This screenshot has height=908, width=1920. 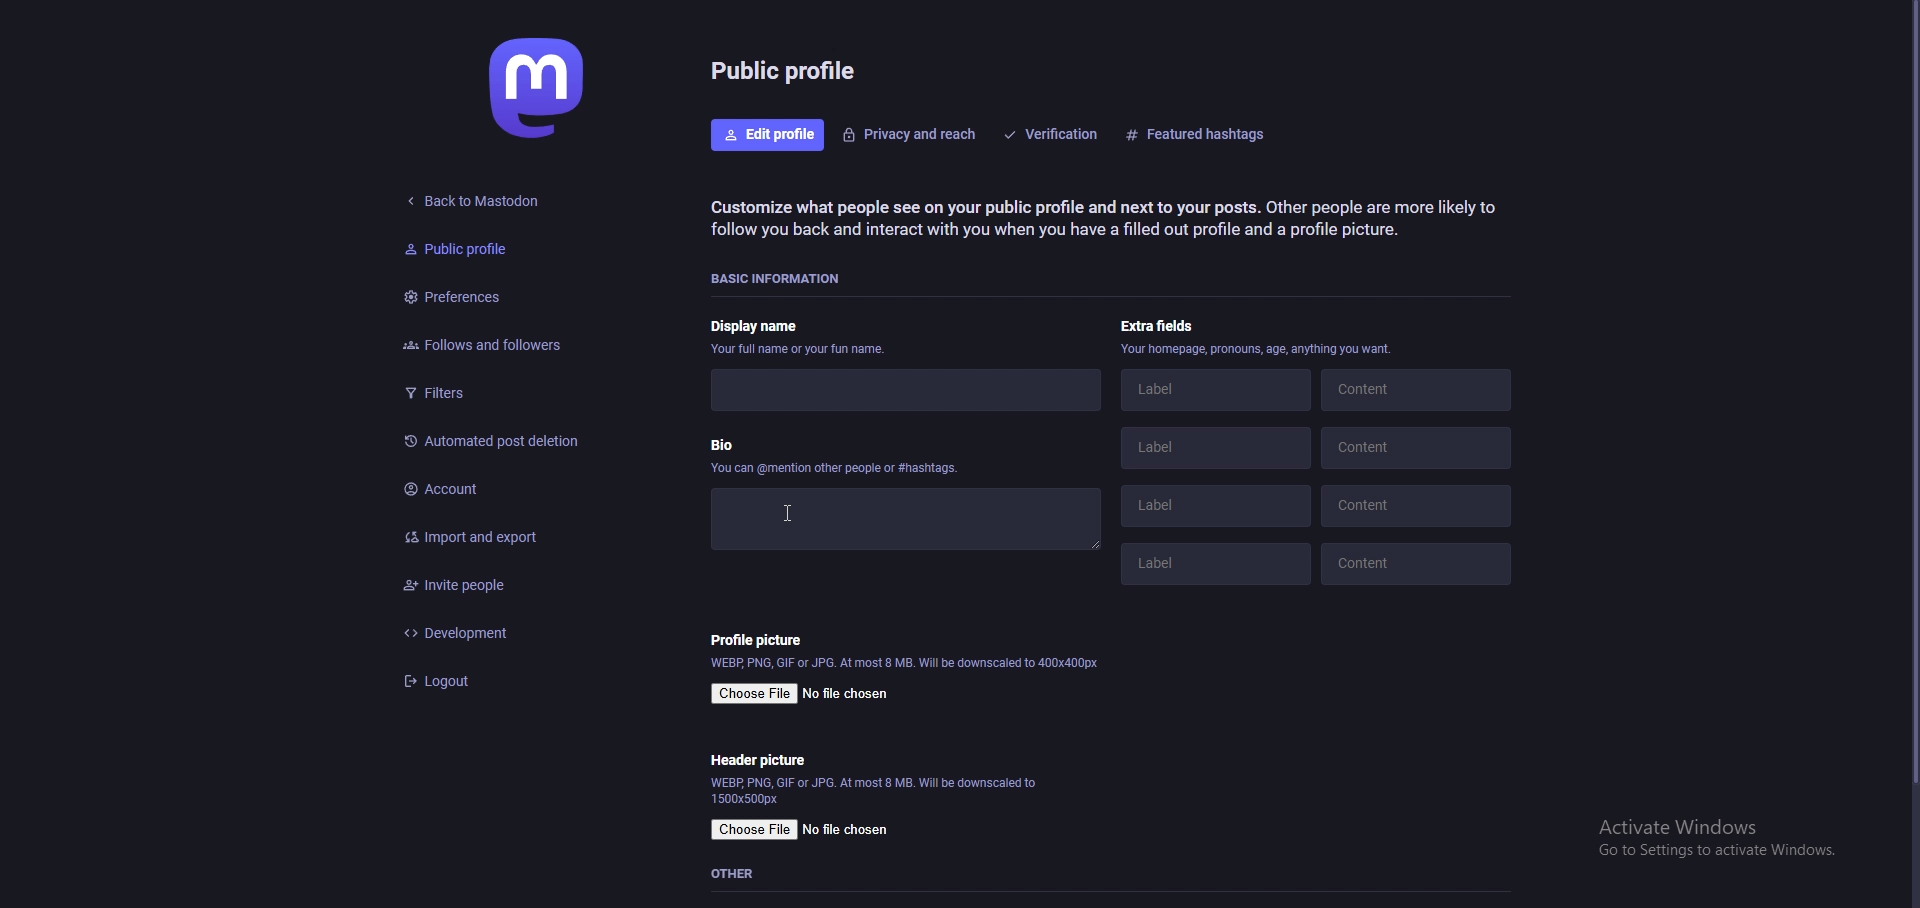 I want to click on info, so click(x=1101, y=218).